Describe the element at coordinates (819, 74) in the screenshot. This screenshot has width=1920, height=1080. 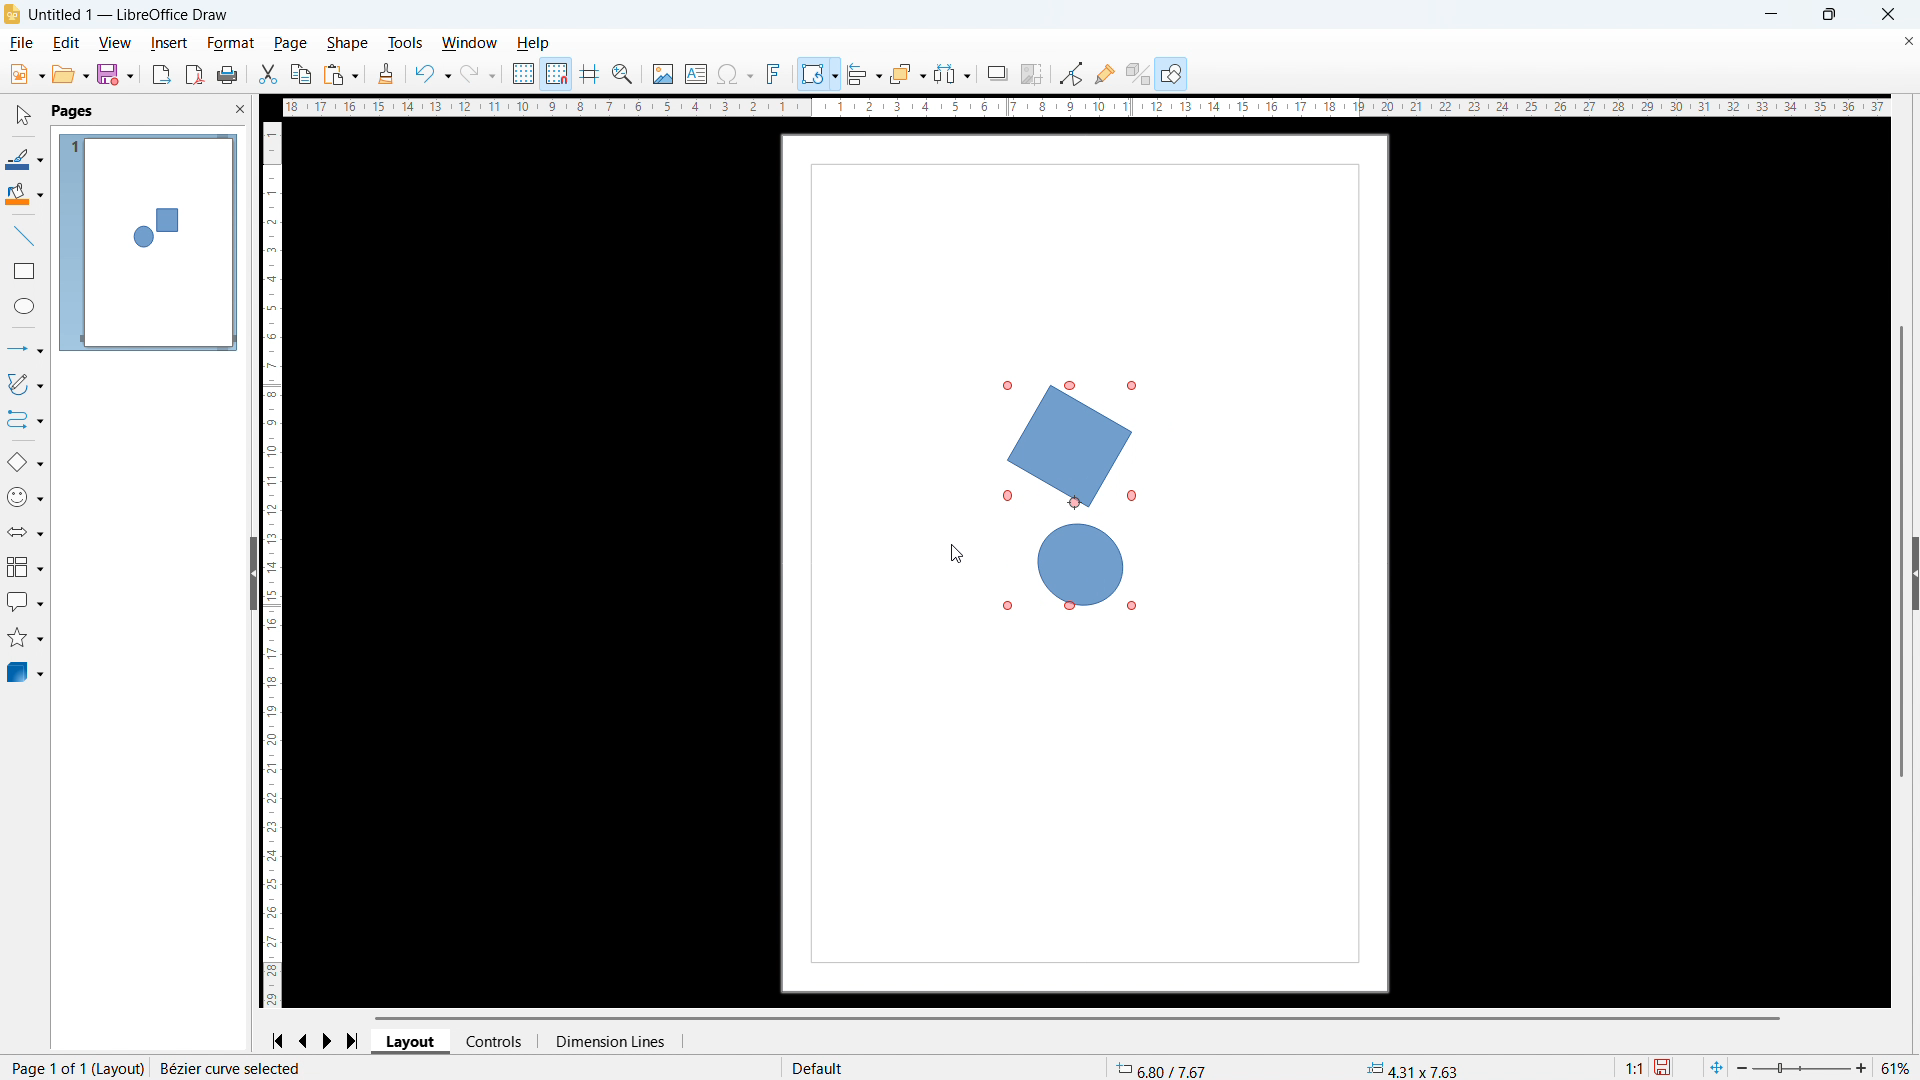
I see `Transformations ` at that location.